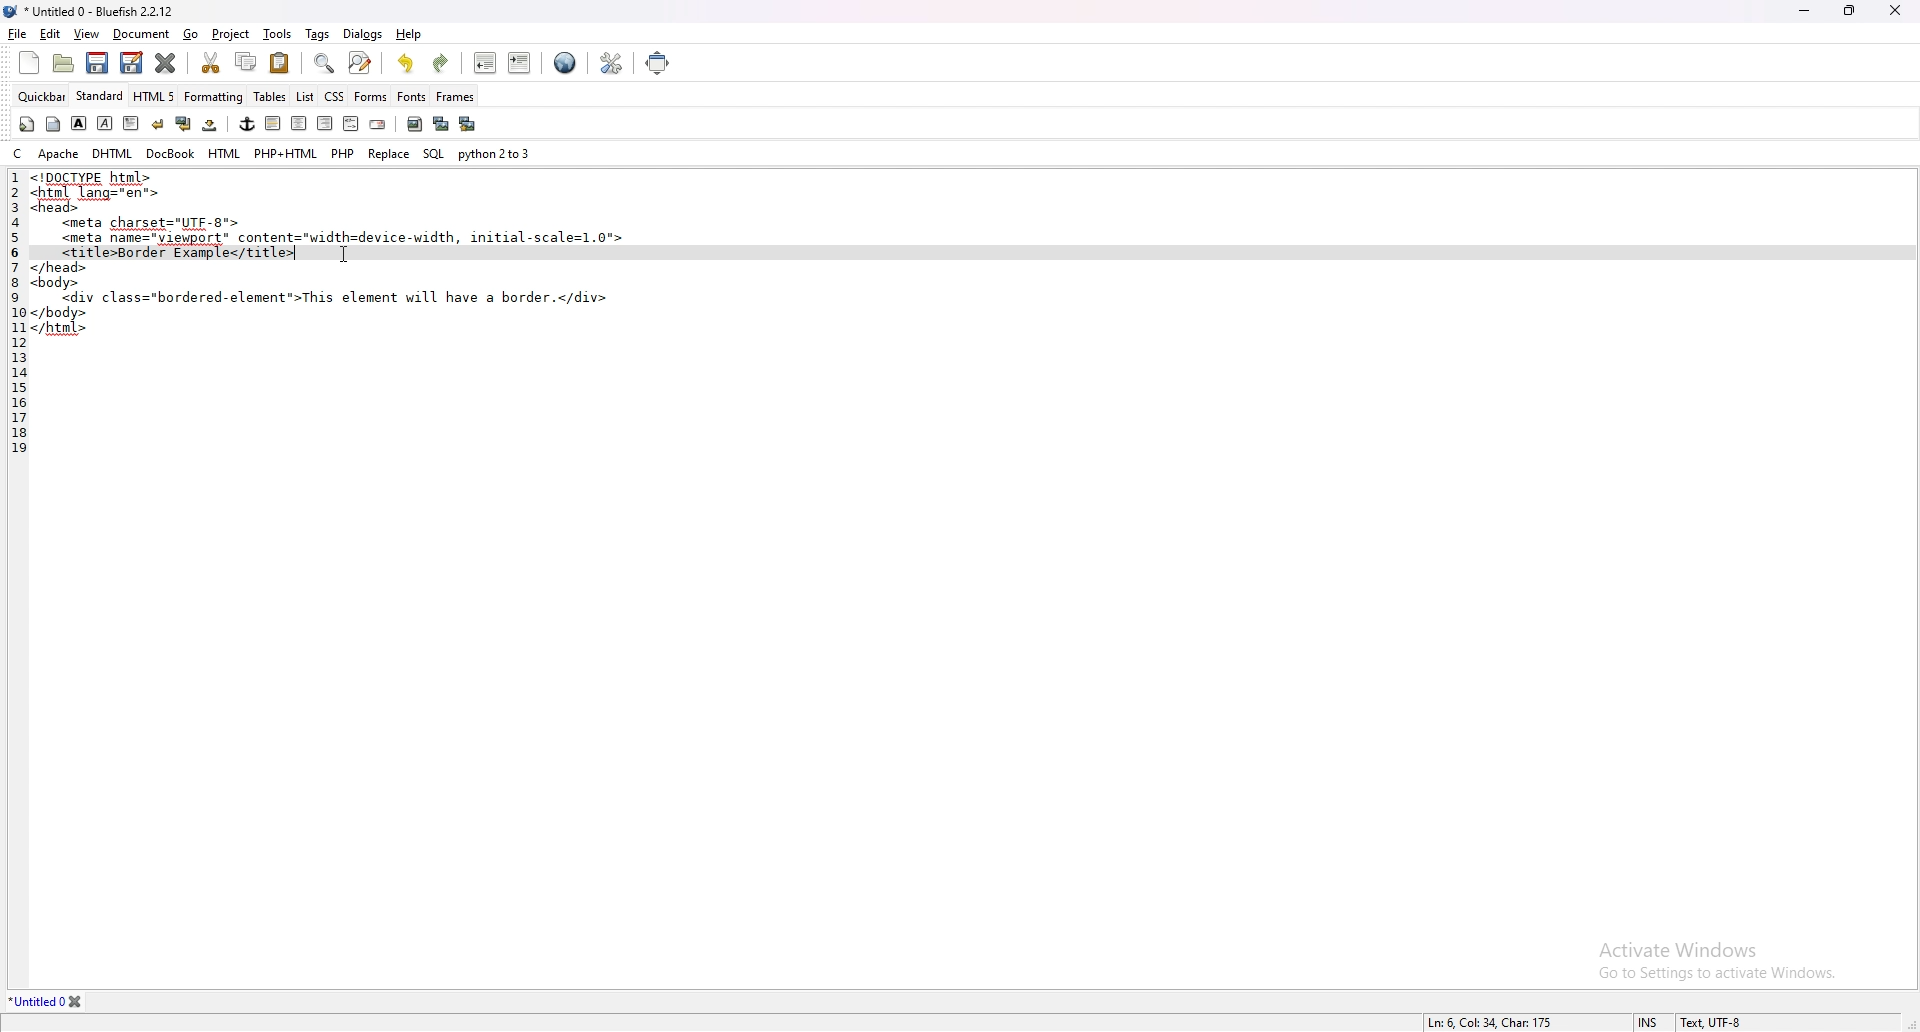 The image size is (1920, 1032). I want to click on resize, so click(1850, 10).